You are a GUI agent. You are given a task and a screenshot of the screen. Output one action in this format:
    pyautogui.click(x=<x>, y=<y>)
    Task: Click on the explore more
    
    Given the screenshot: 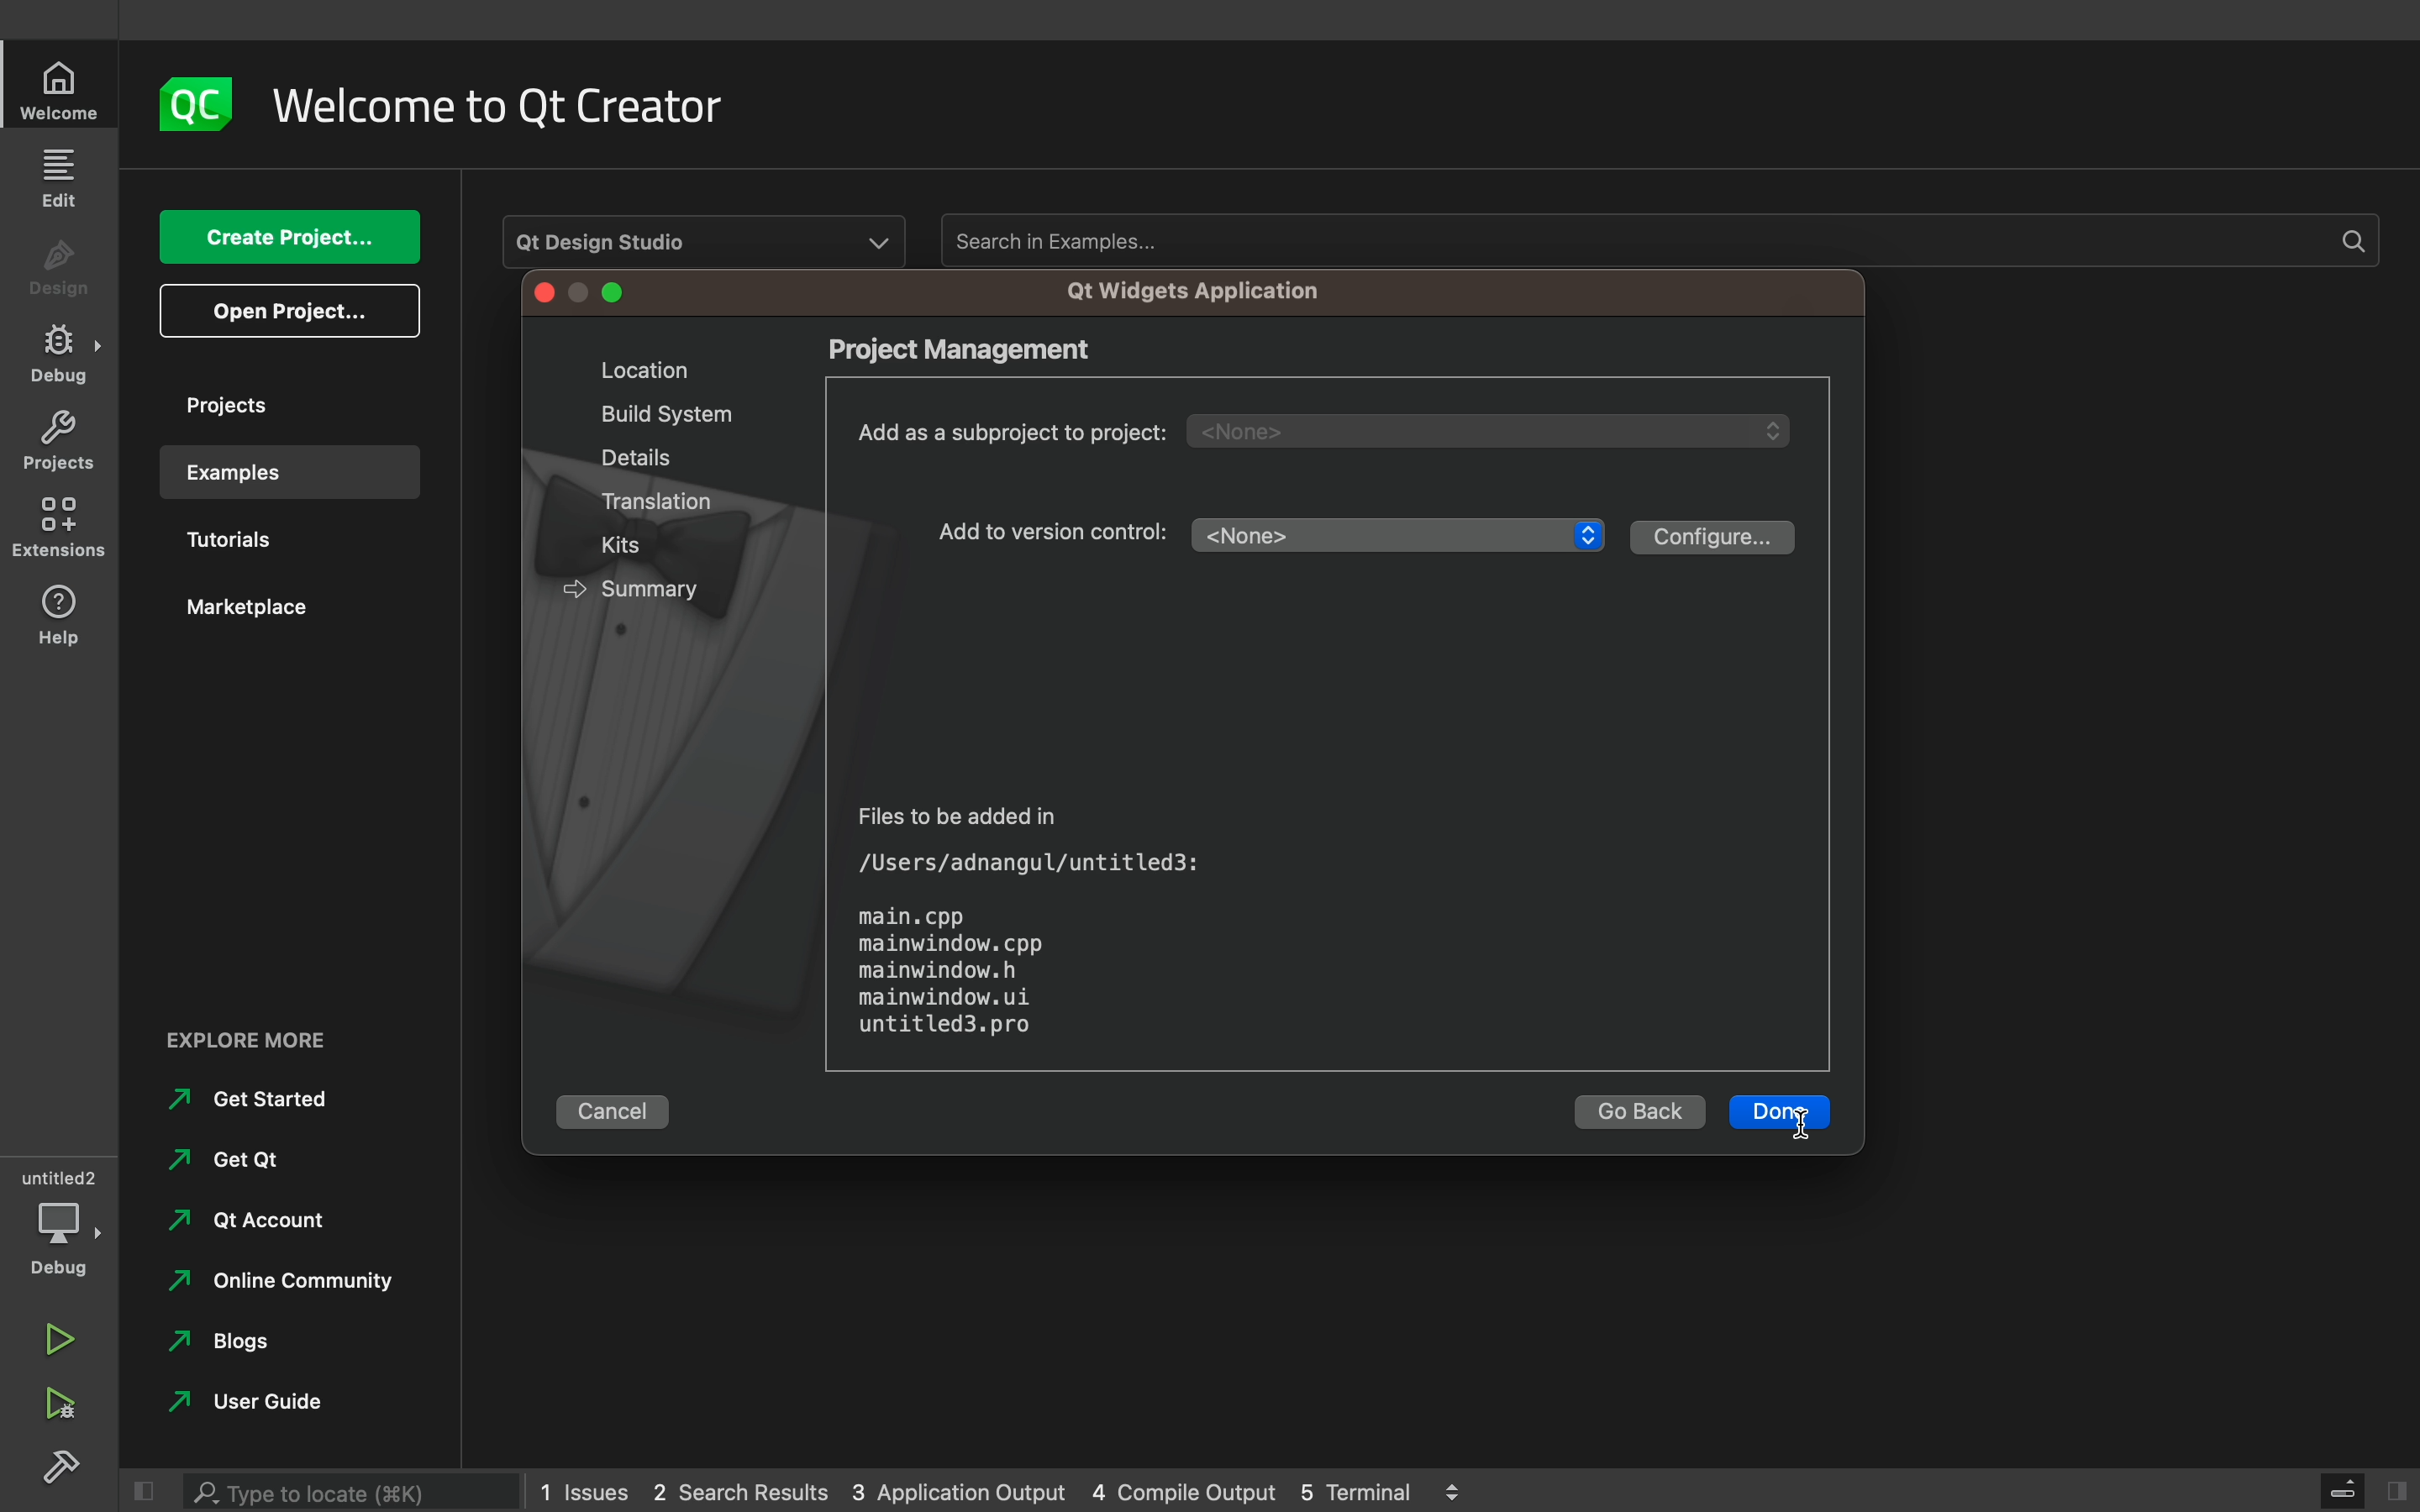 What is the action you would take?
    pyautogui.click(x=262, y=1036)
    